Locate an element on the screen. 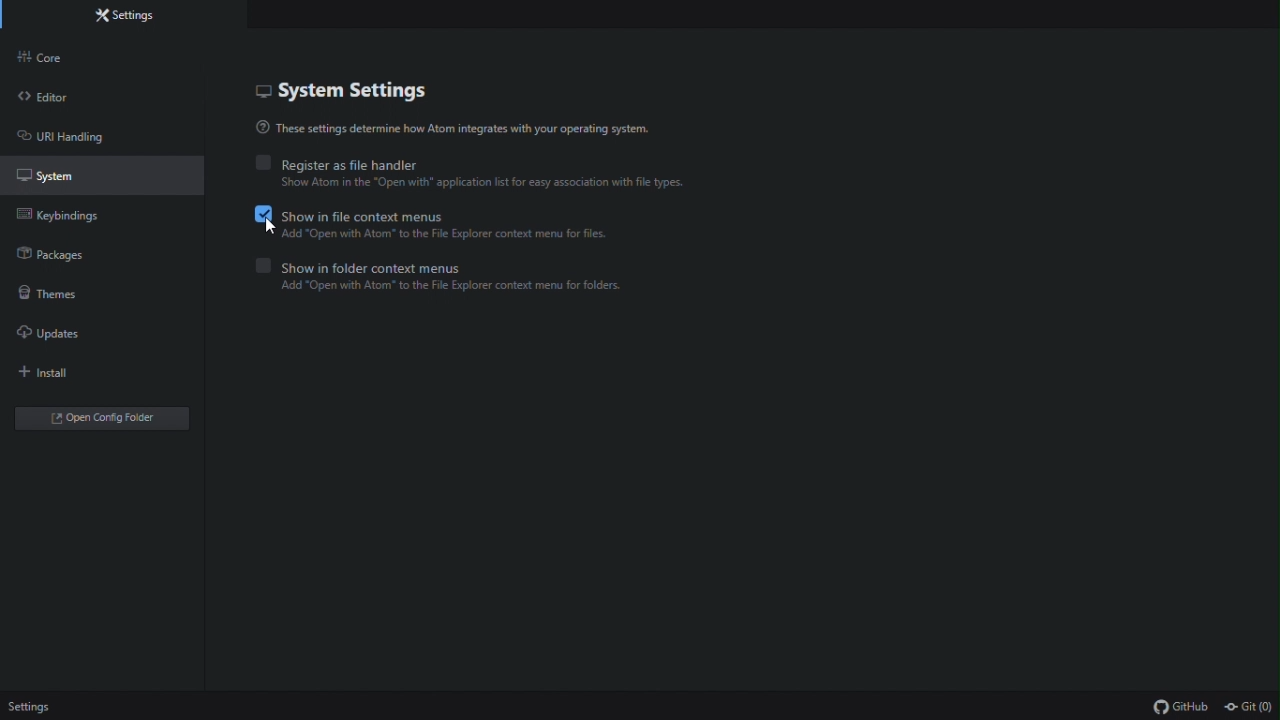 The height and width of the screenshot is (720, 1280). URL handling is located at coordinates (78, 136).